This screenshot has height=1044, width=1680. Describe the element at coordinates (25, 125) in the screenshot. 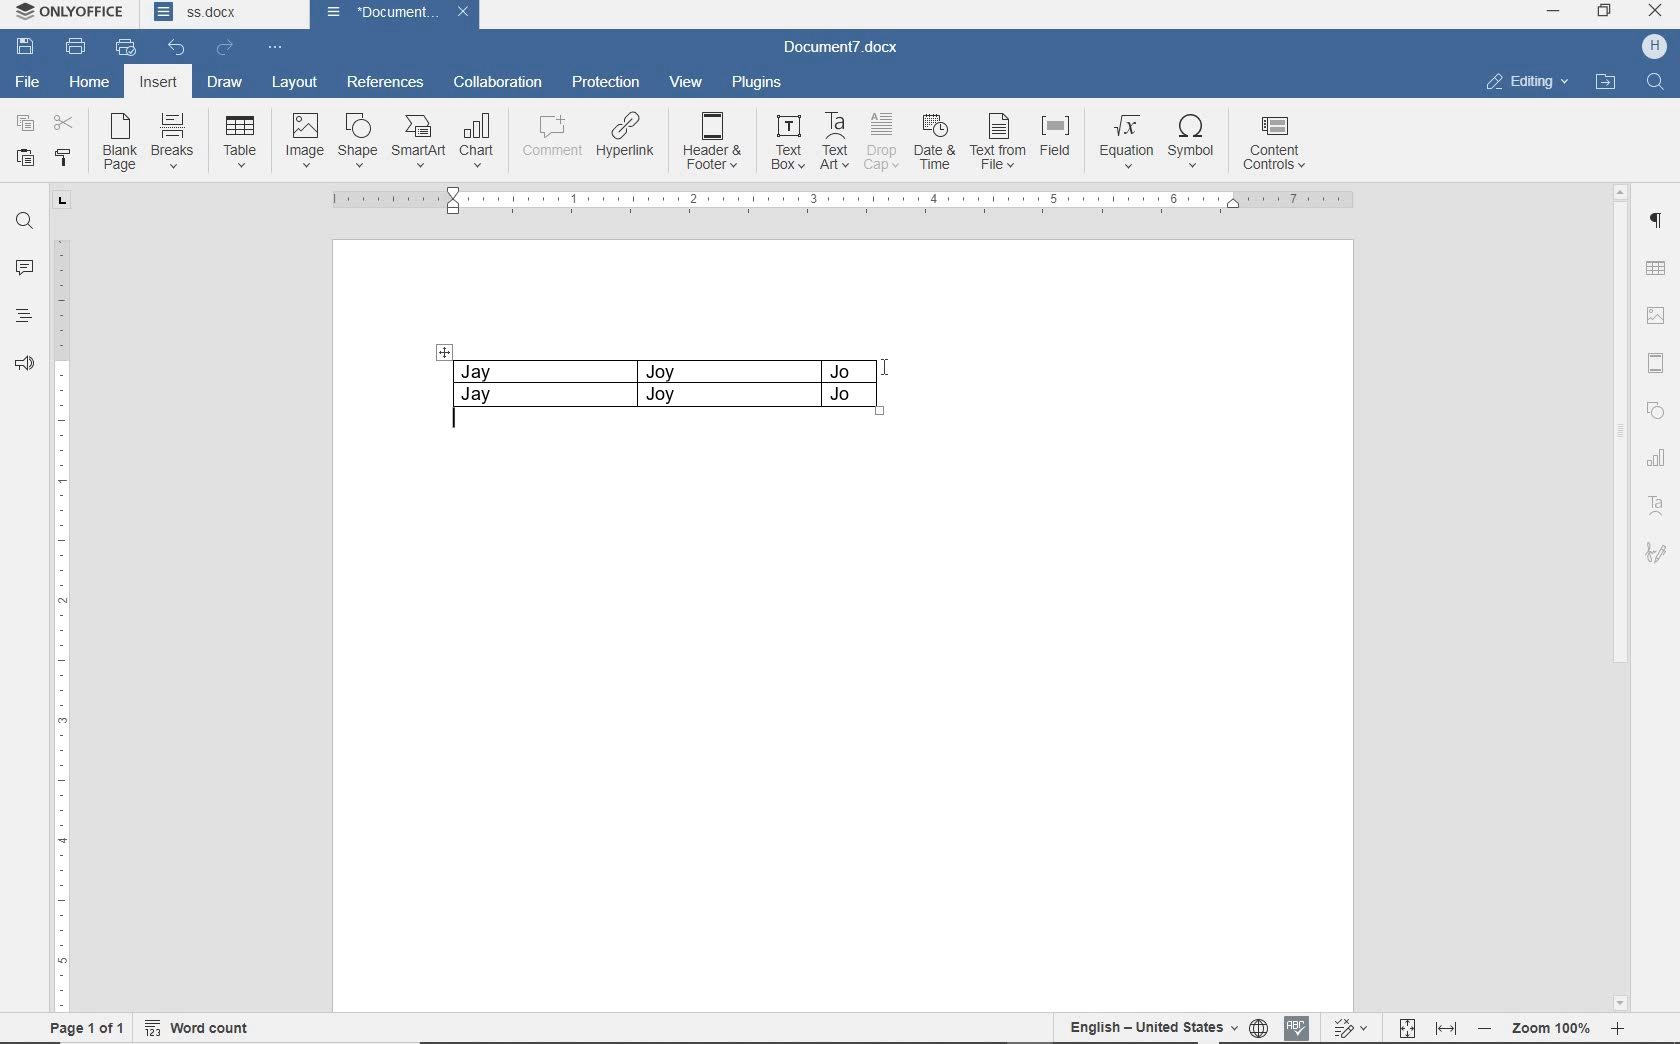

I see `COPY` at that location.